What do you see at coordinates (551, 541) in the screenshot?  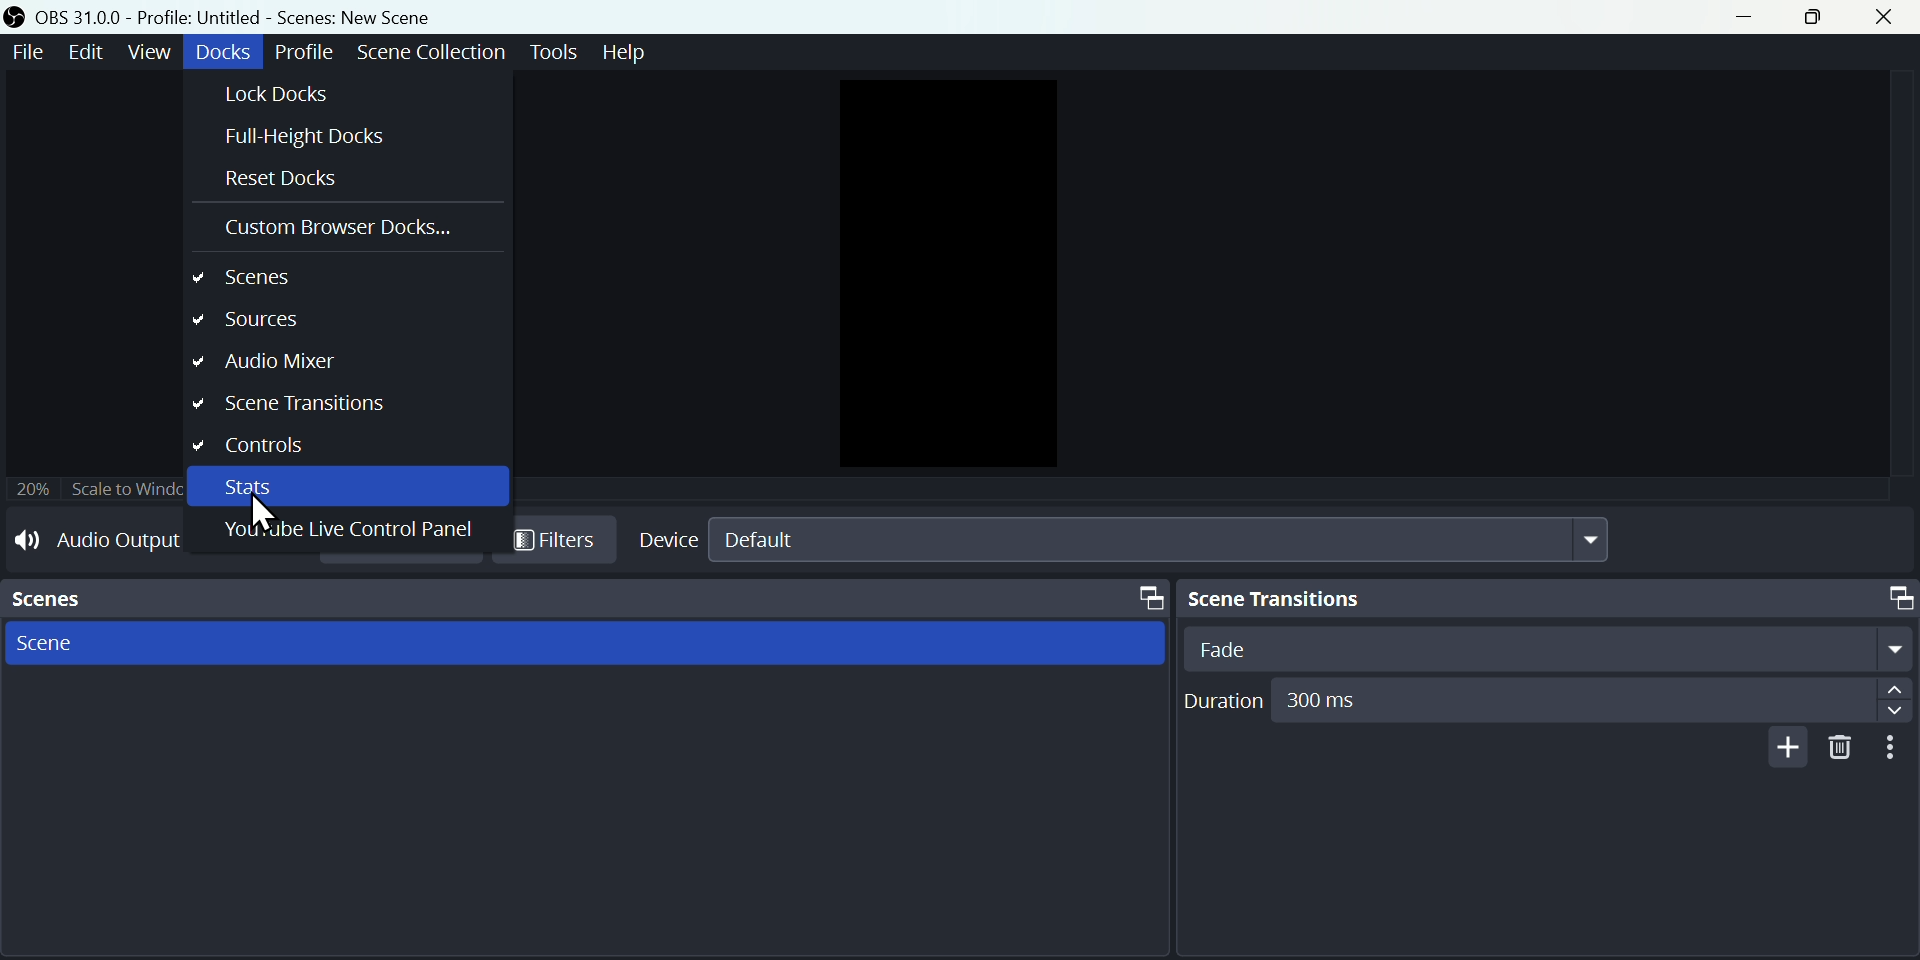 I see `Filters` at bounding box center [551, 541].